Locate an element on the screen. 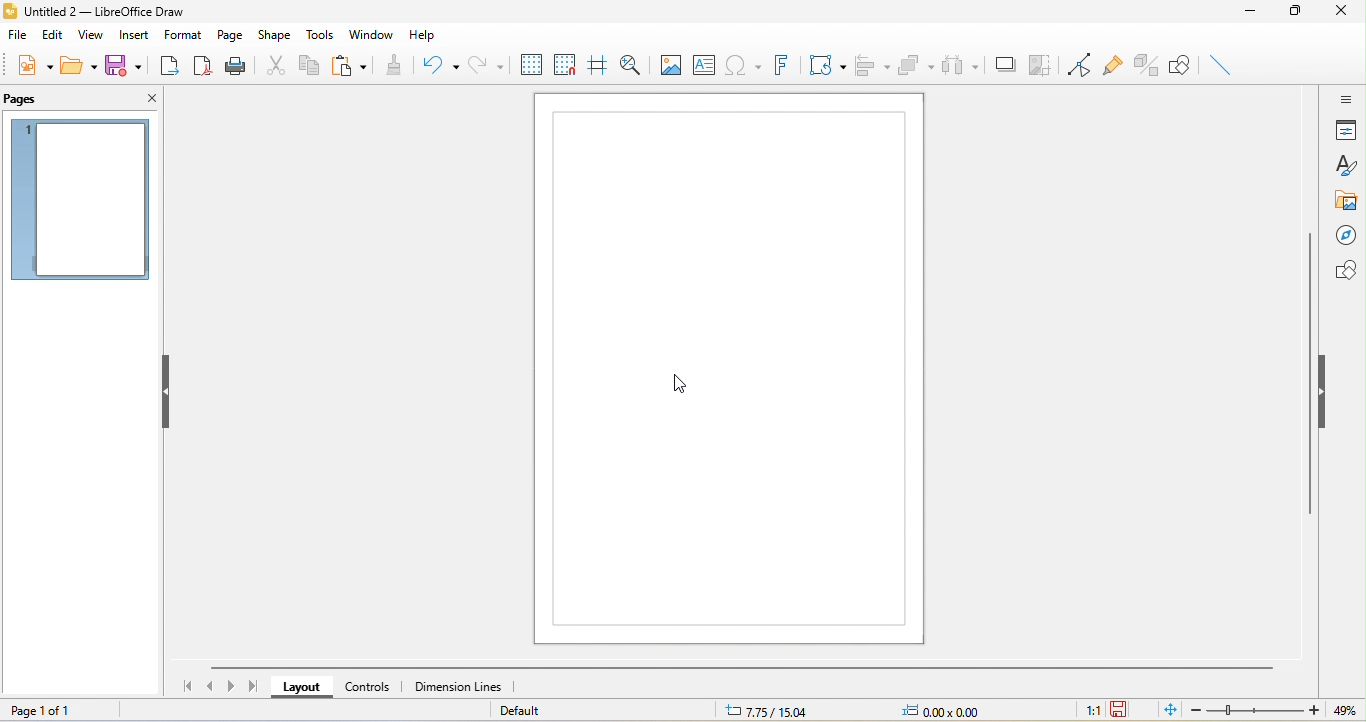  align object is located at coordinates (871, 66).